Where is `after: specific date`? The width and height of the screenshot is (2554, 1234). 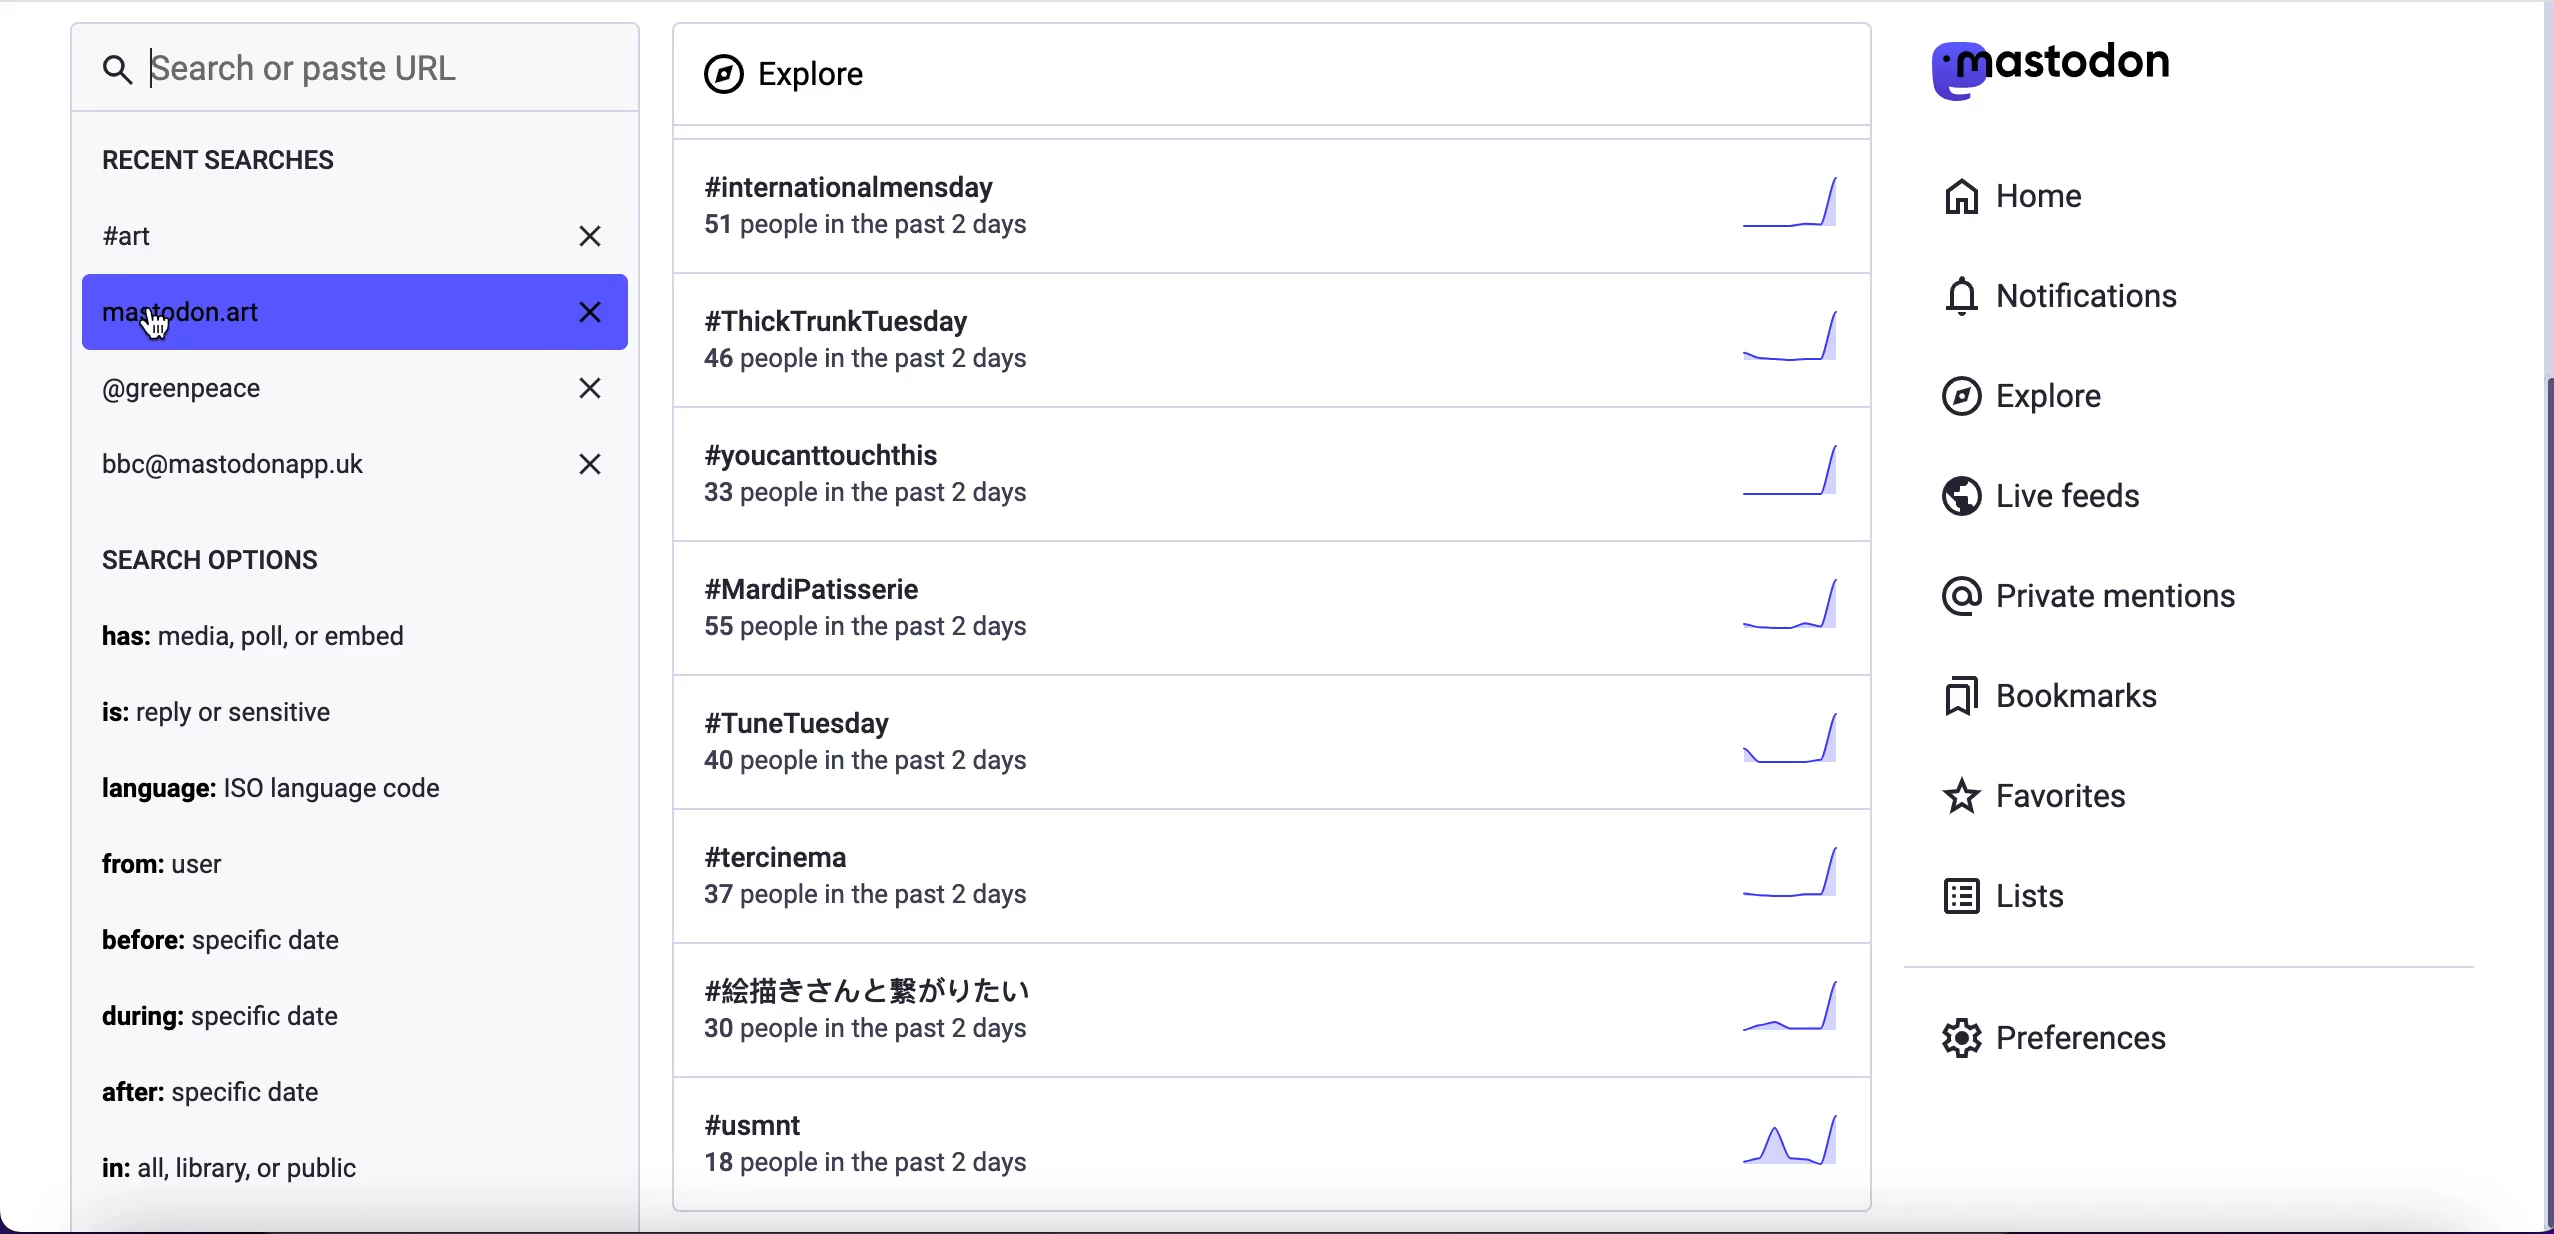 after: specific date is located at coordinates (212, 1094).